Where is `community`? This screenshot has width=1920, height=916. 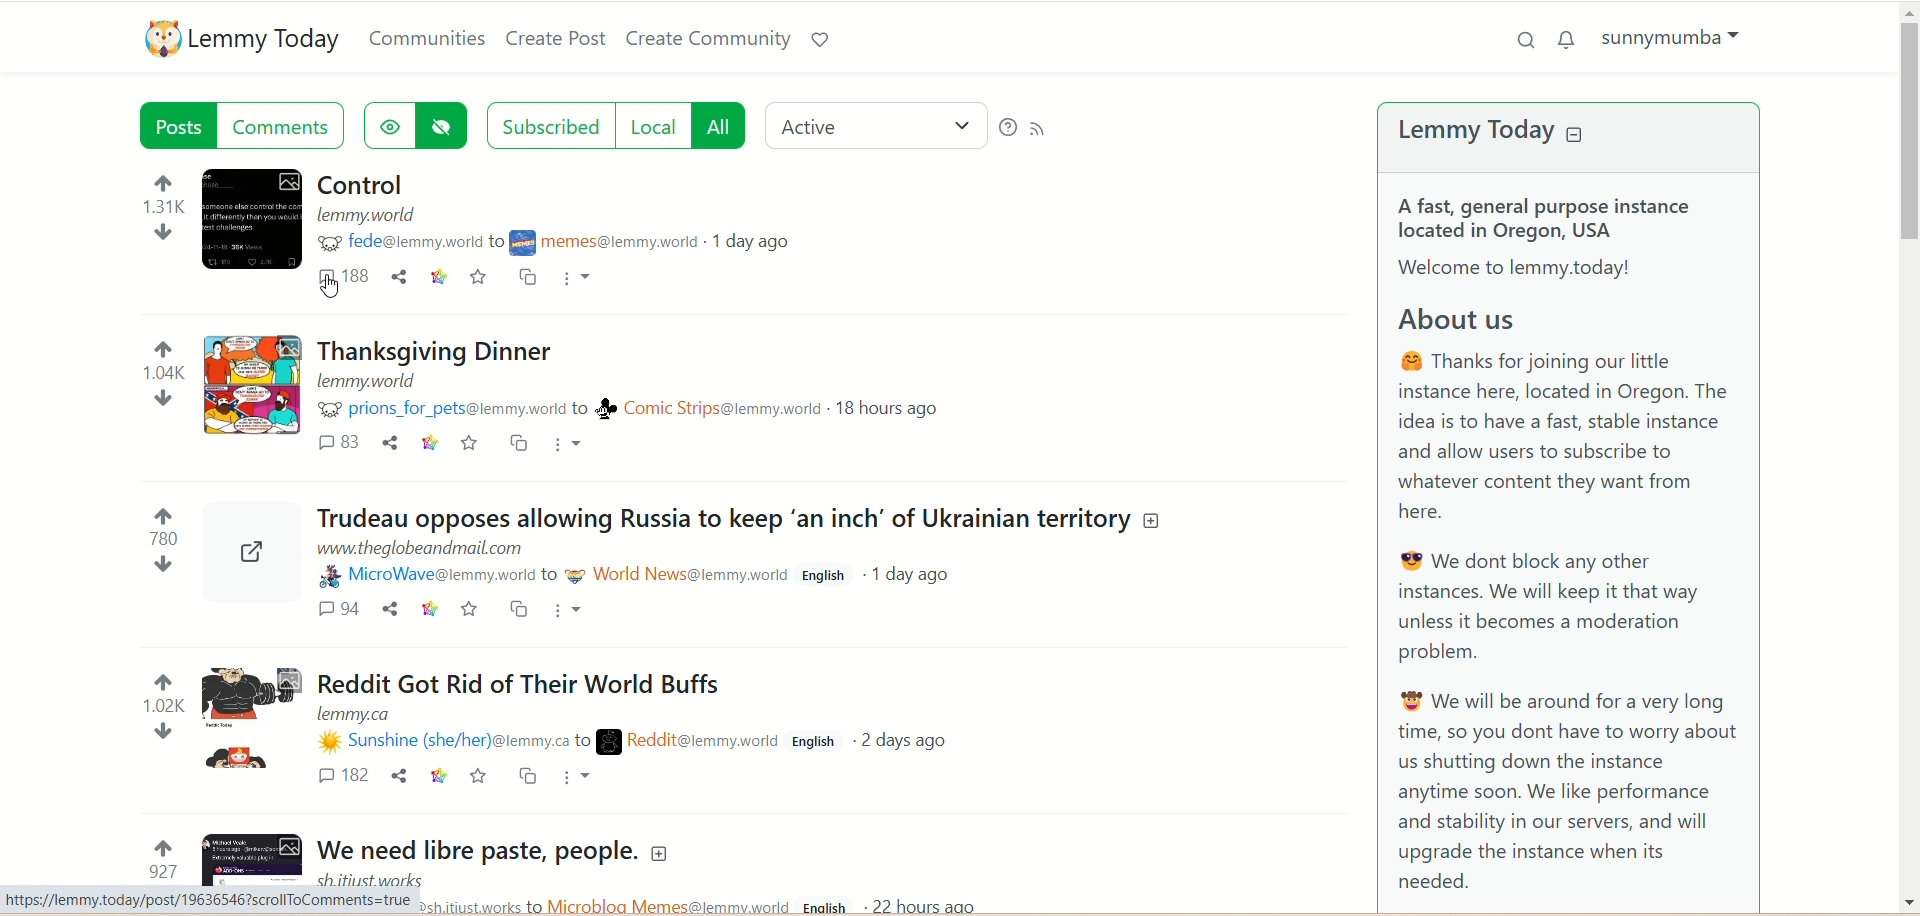 community is located at coordinates (681, 575).